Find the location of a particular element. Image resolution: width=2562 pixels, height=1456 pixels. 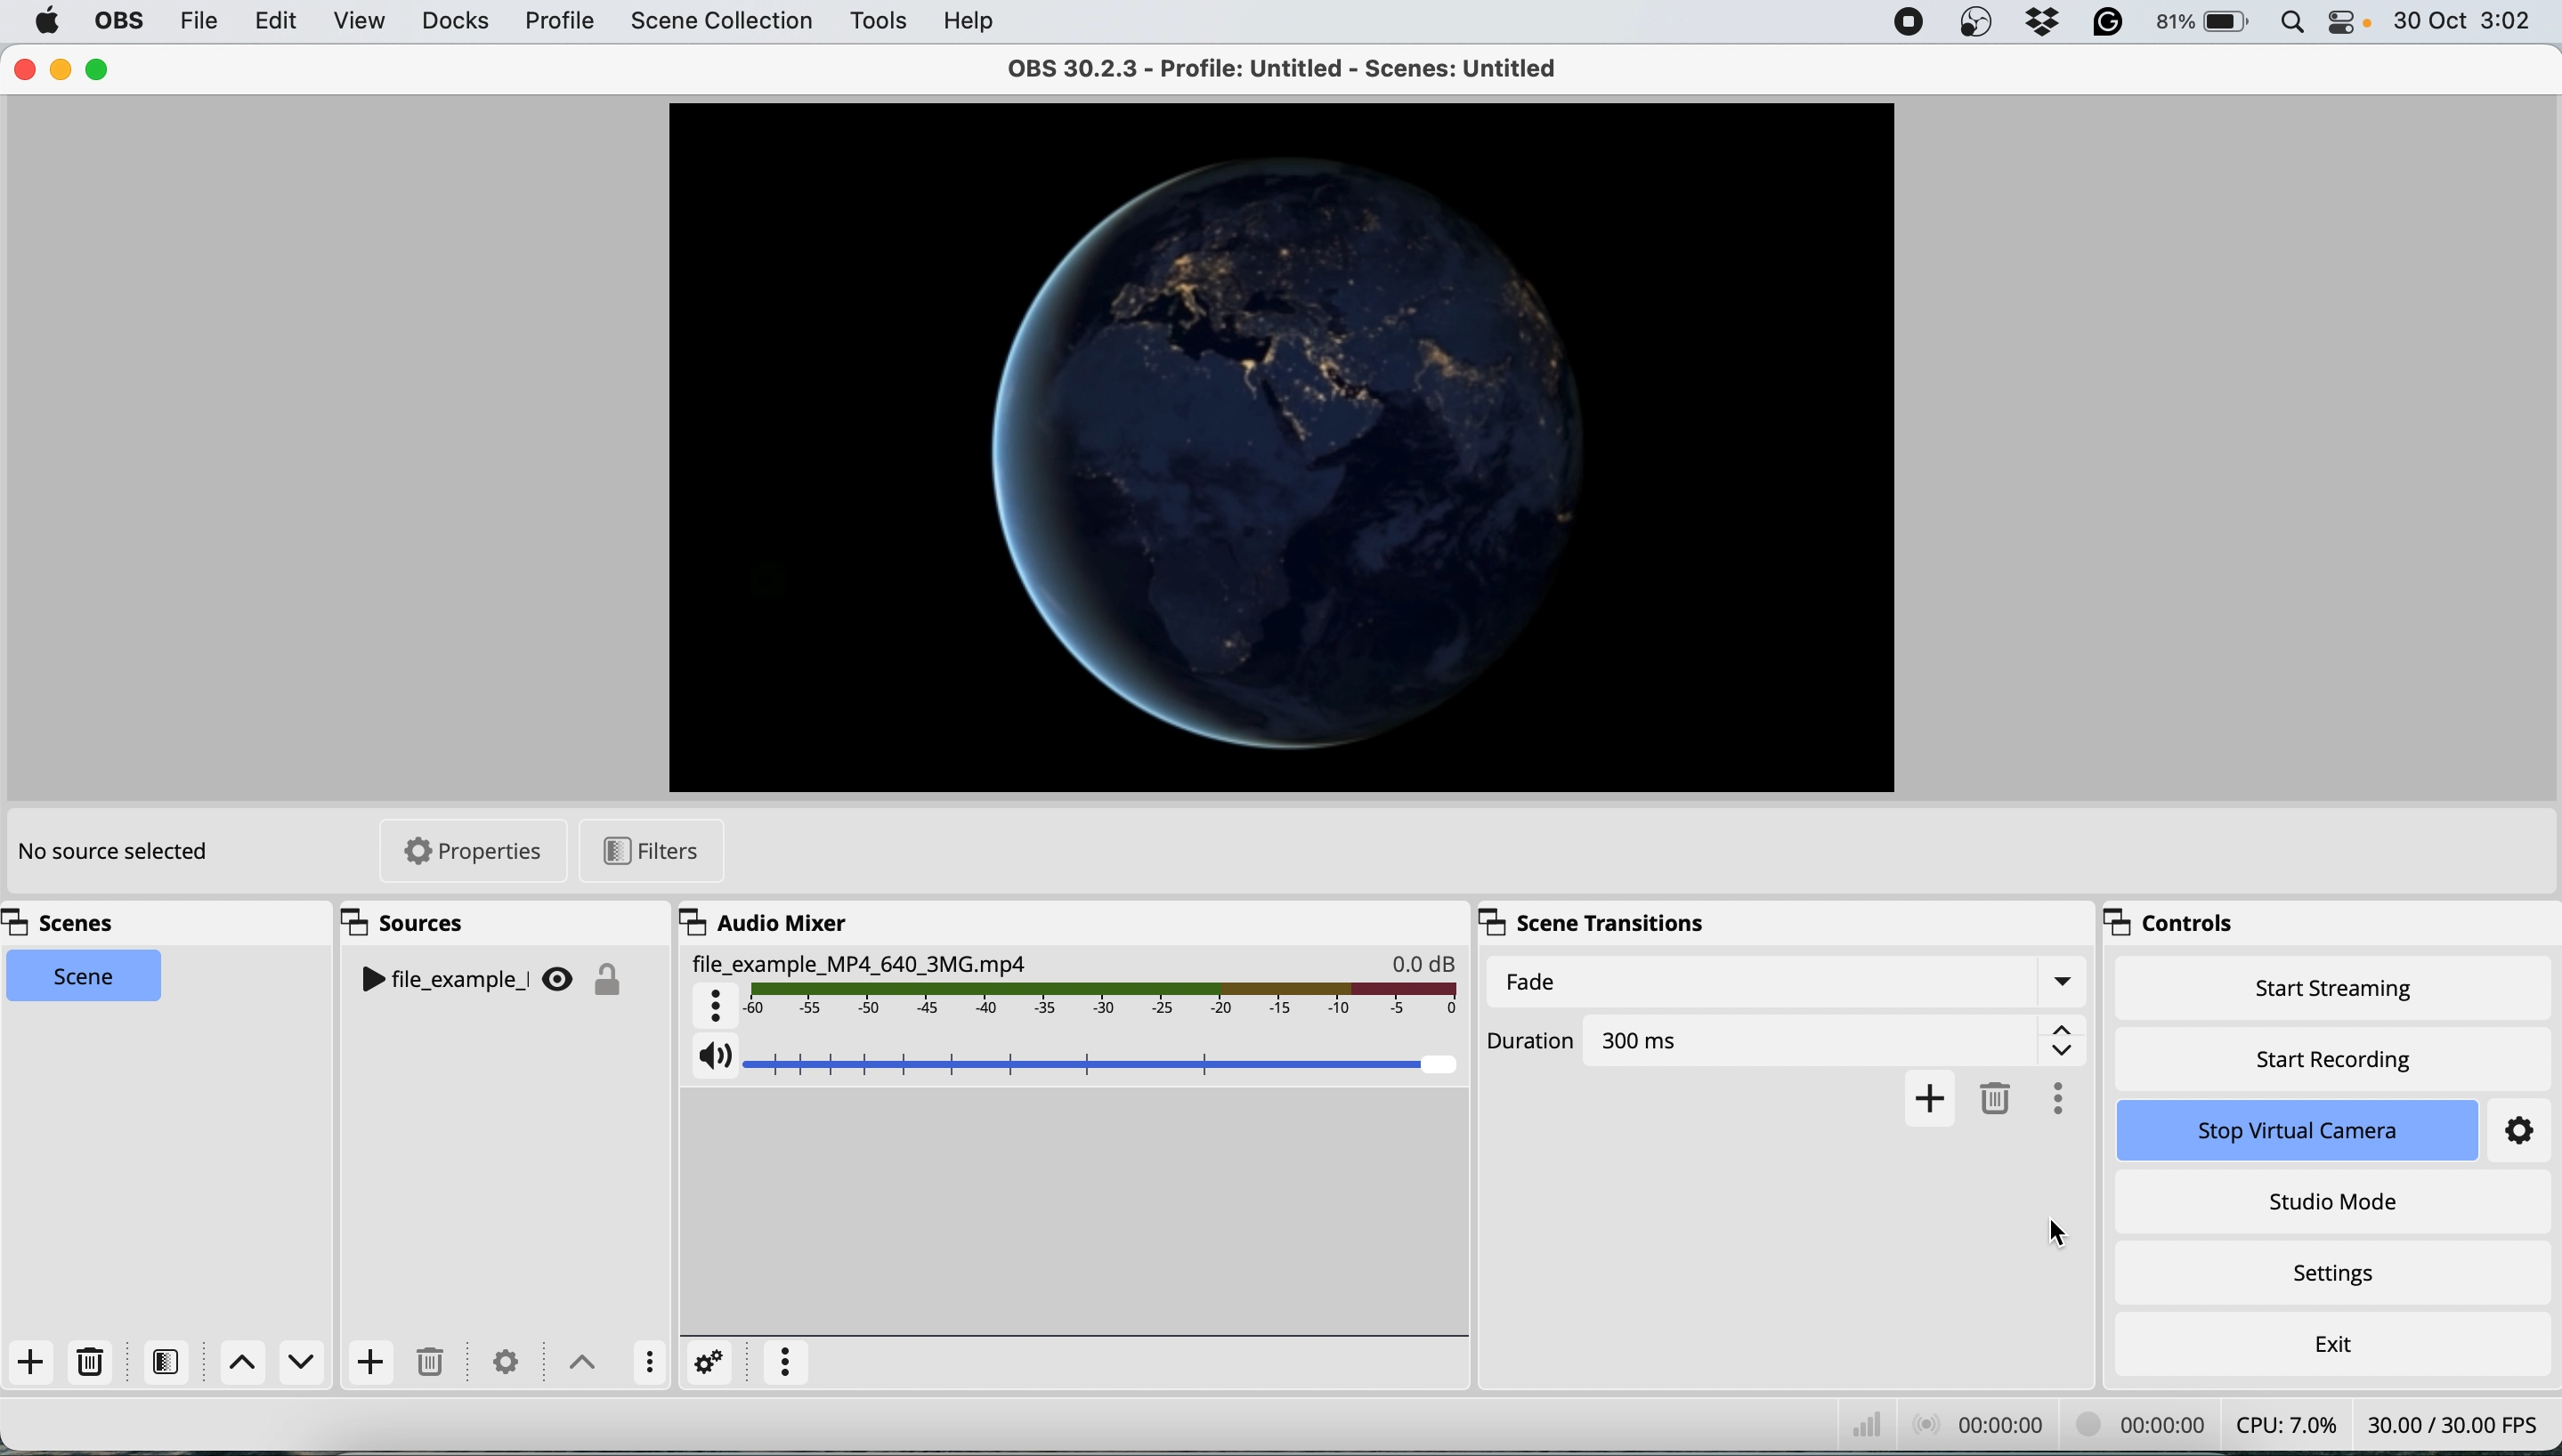

spotlight search is located at coordinates (2289, 21).